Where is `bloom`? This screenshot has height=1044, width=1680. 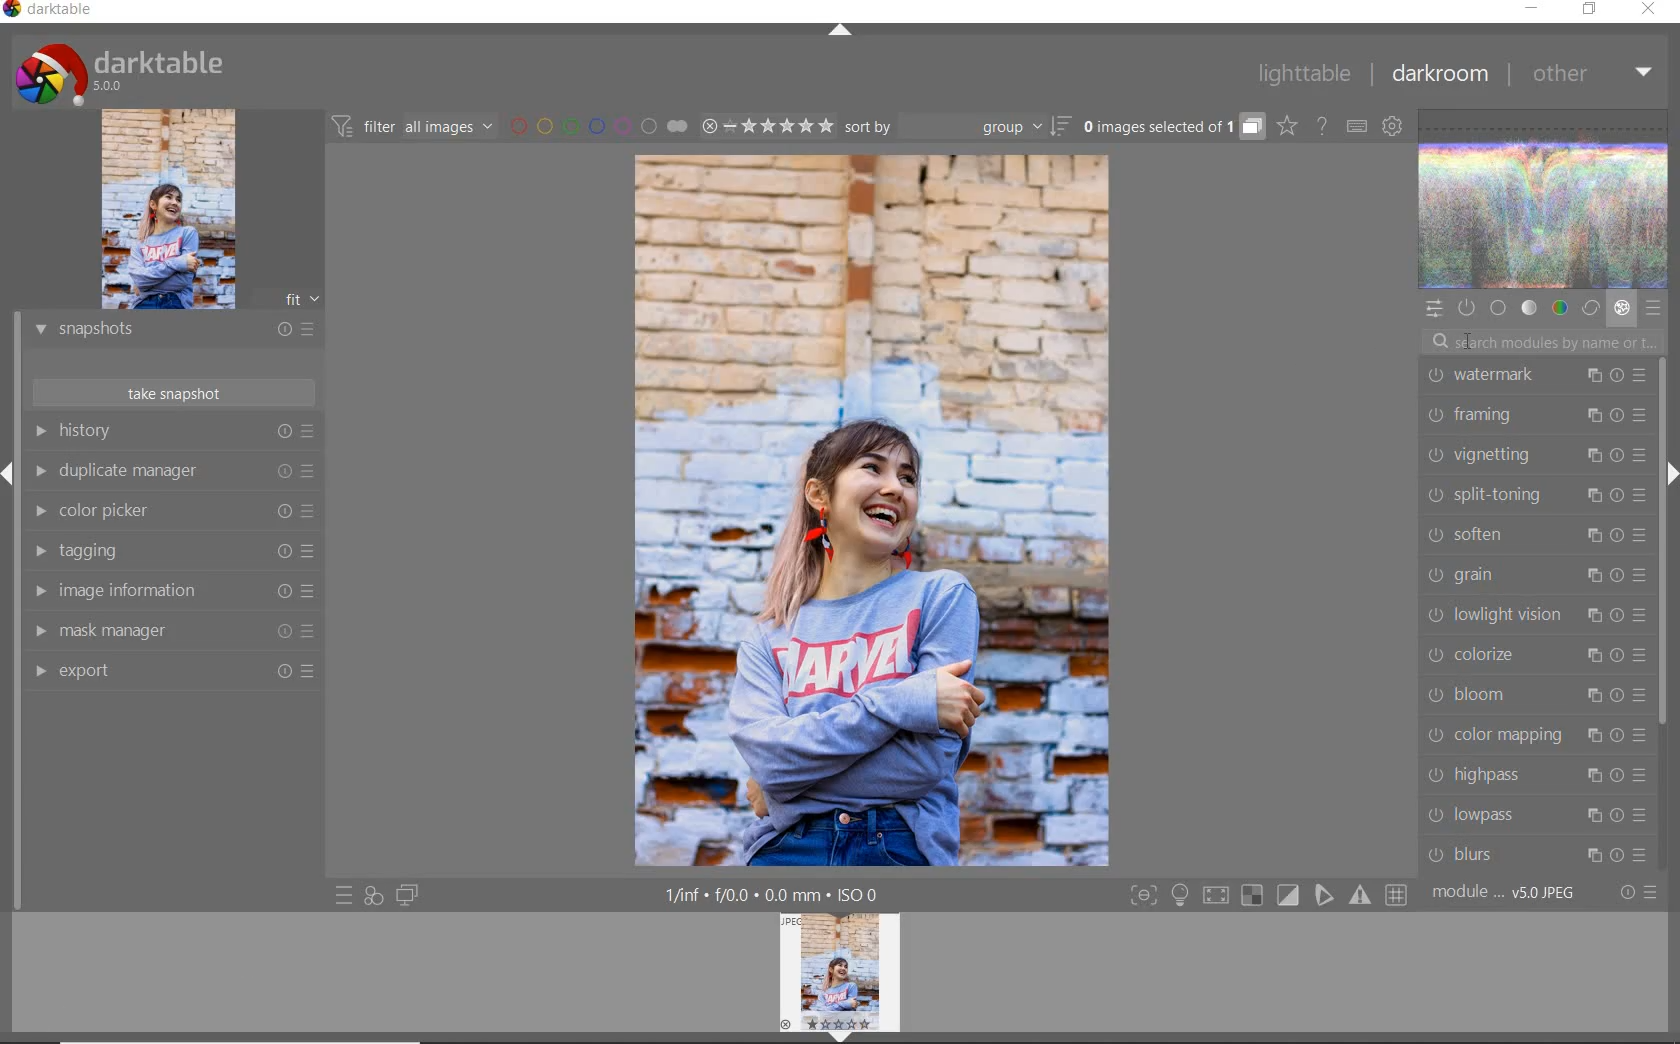 bloom is located at coordinates (1536, 698).